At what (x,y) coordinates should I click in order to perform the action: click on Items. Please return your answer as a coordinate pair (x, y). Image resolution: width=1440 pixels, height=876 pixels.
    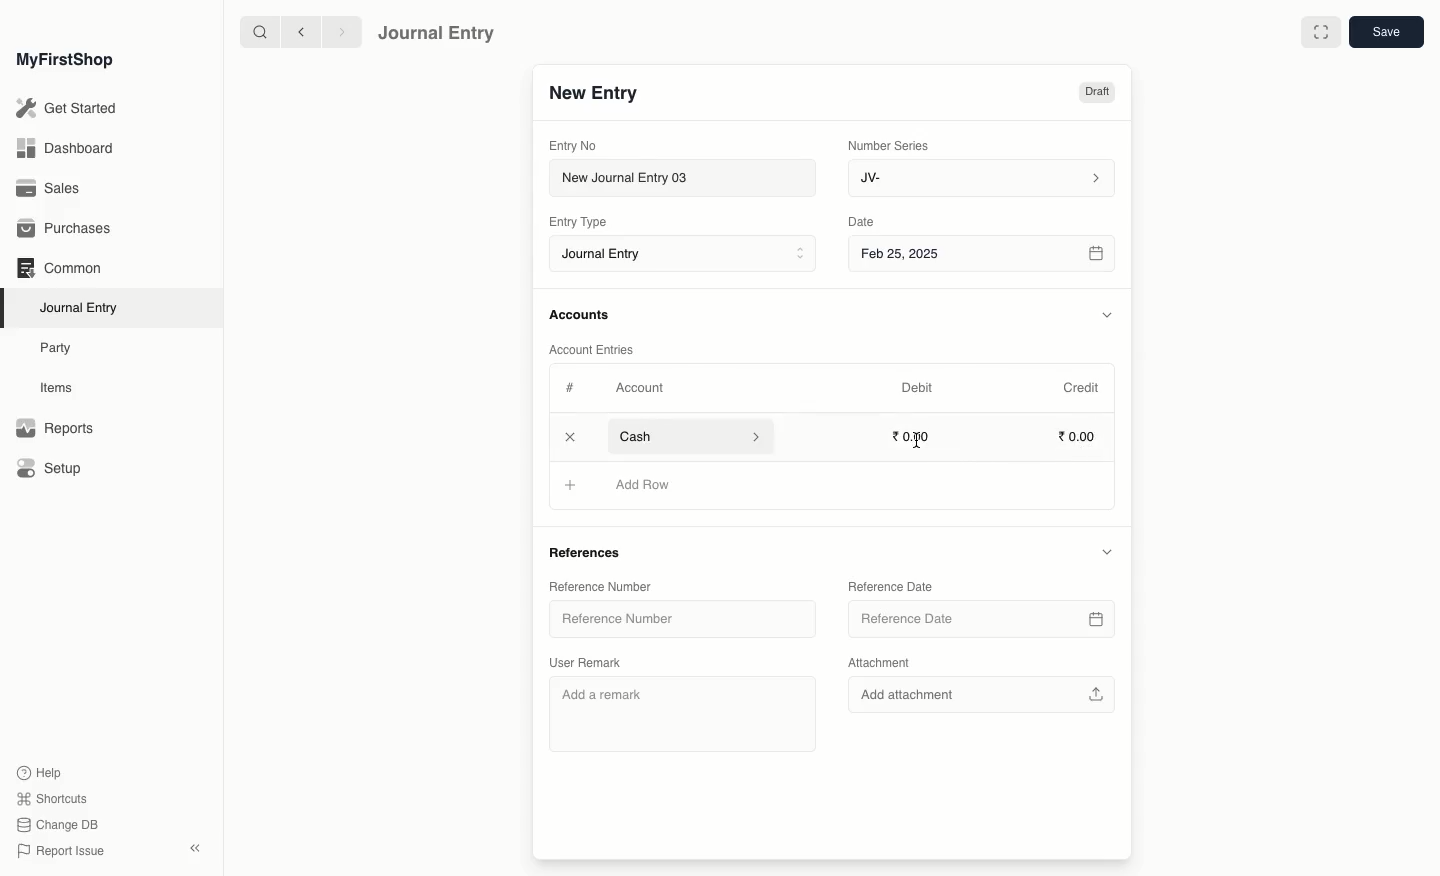
    Looking at the image, I should click on (62, 388).